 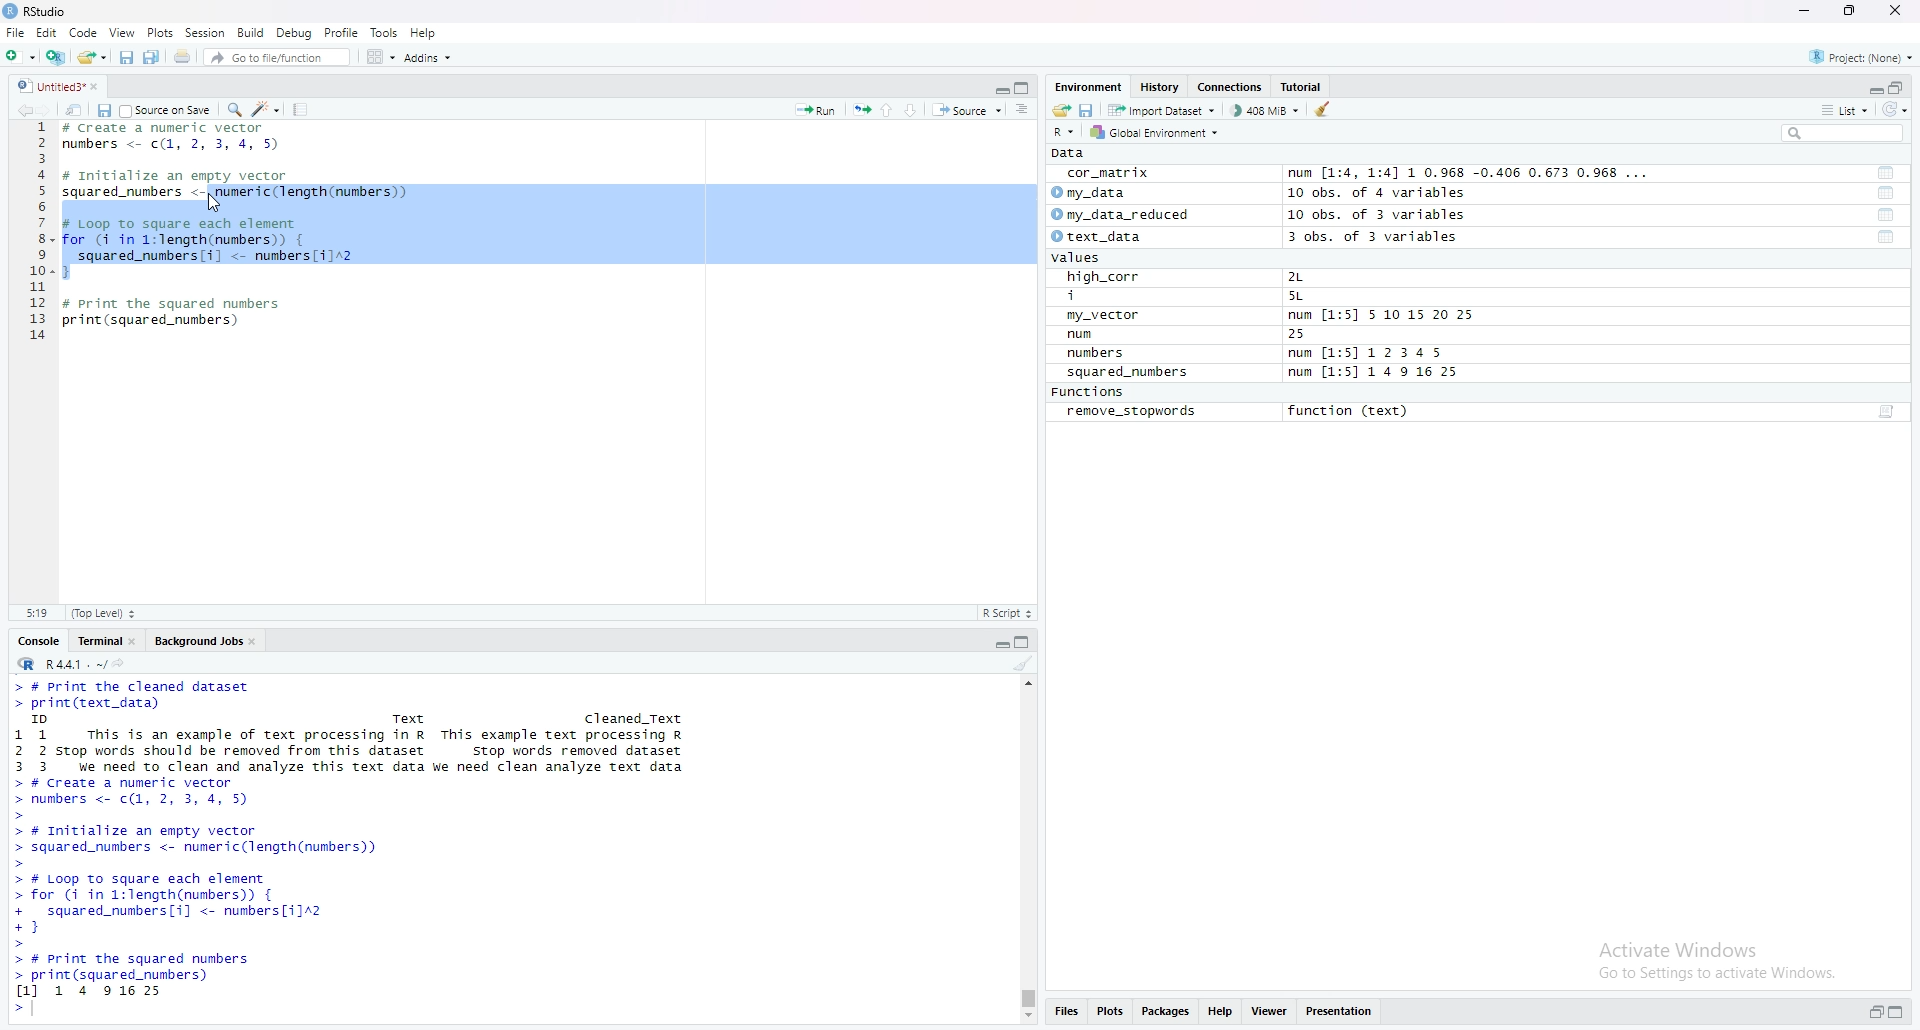 What do you see at coordinates (1377, 215) in the screenshot?
I see `10 obs. of 3 variables` at bounding box center [1377, 215].